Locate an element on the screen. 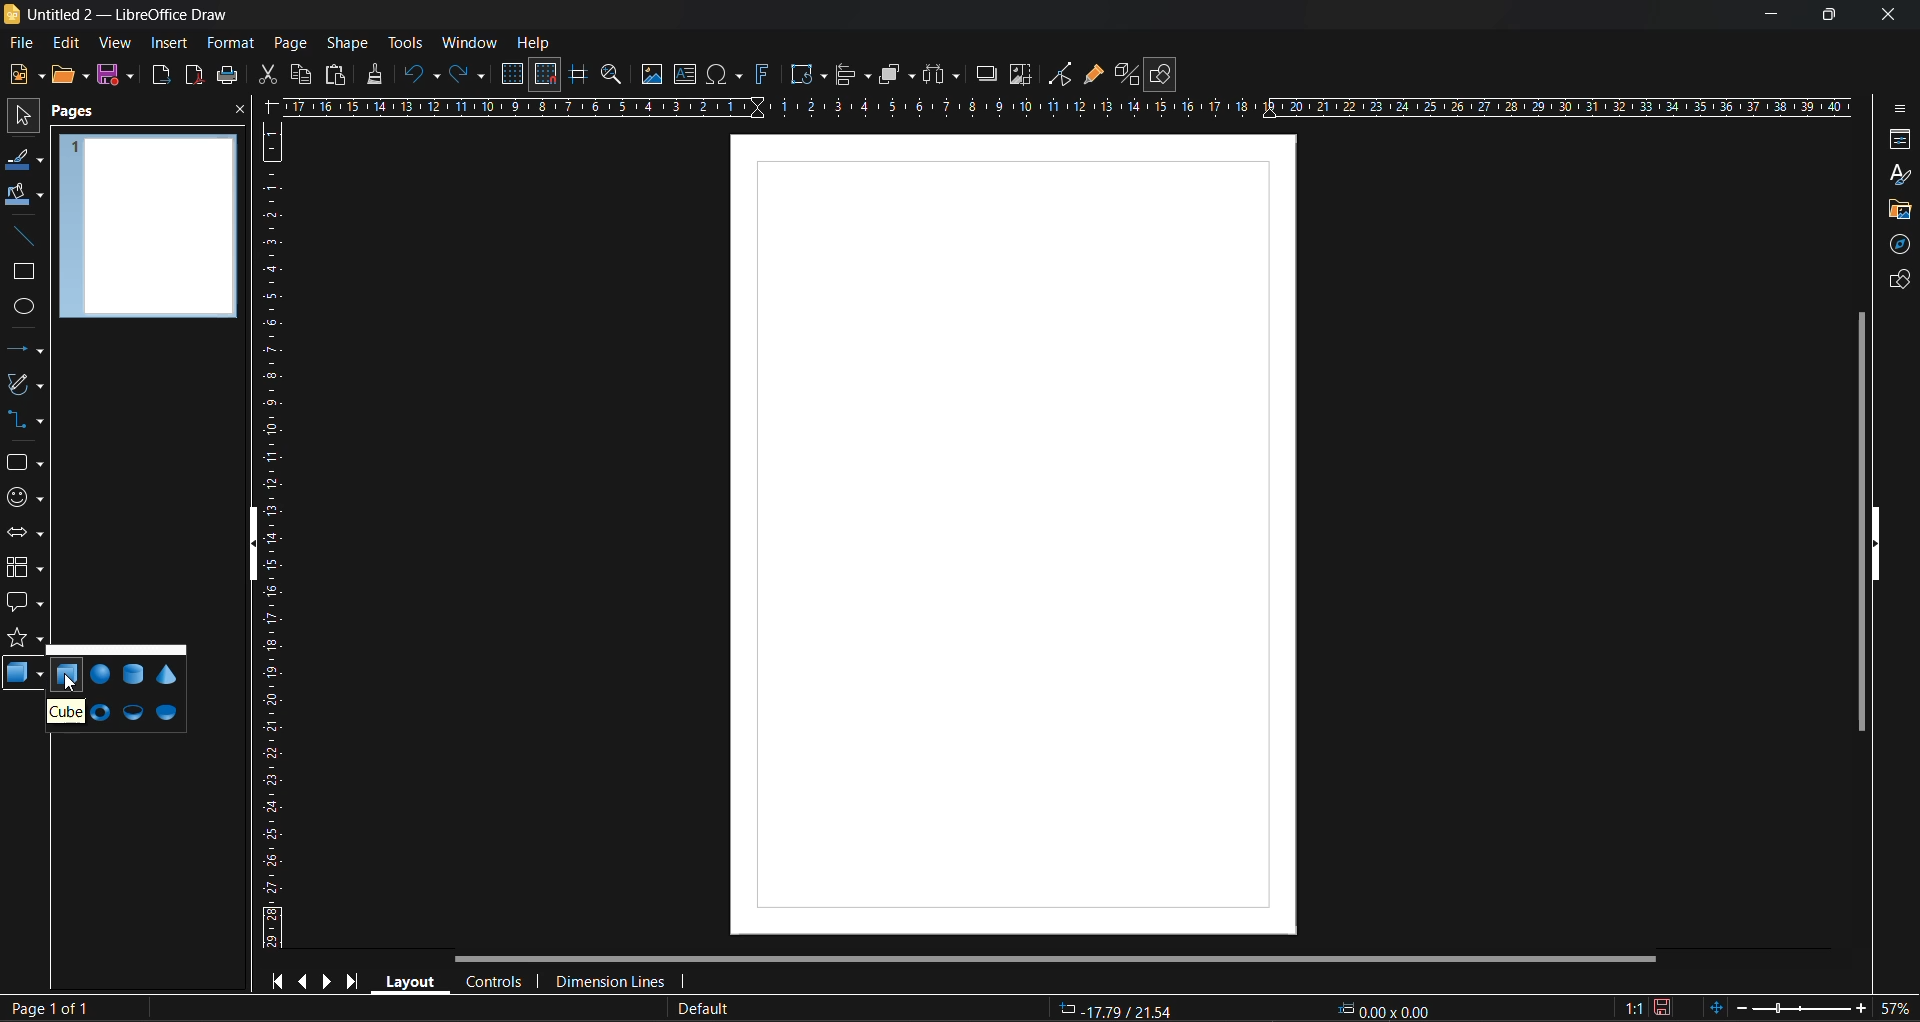 This screenshot has width=1920, height=1022. shadow is located at coordinates (984, 72).